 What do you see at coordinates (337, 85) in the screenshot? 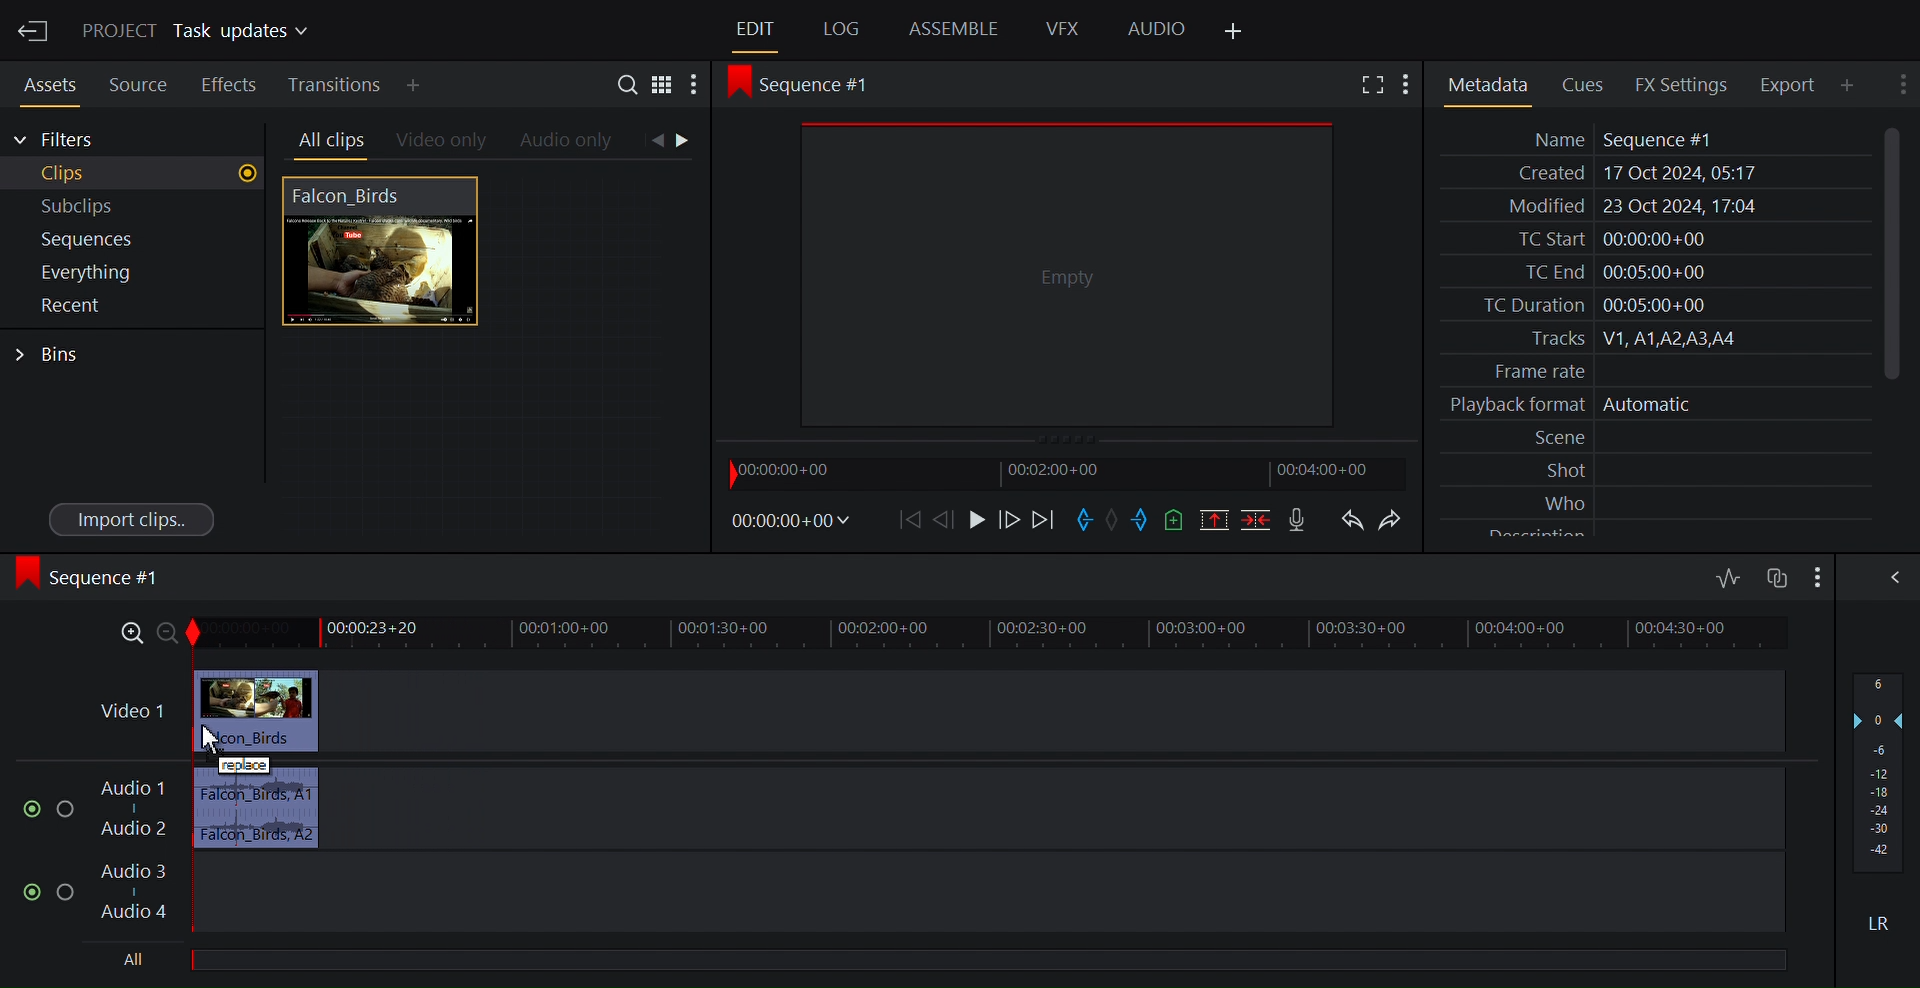
I see `Transitition` at bounding box center [337, 85].